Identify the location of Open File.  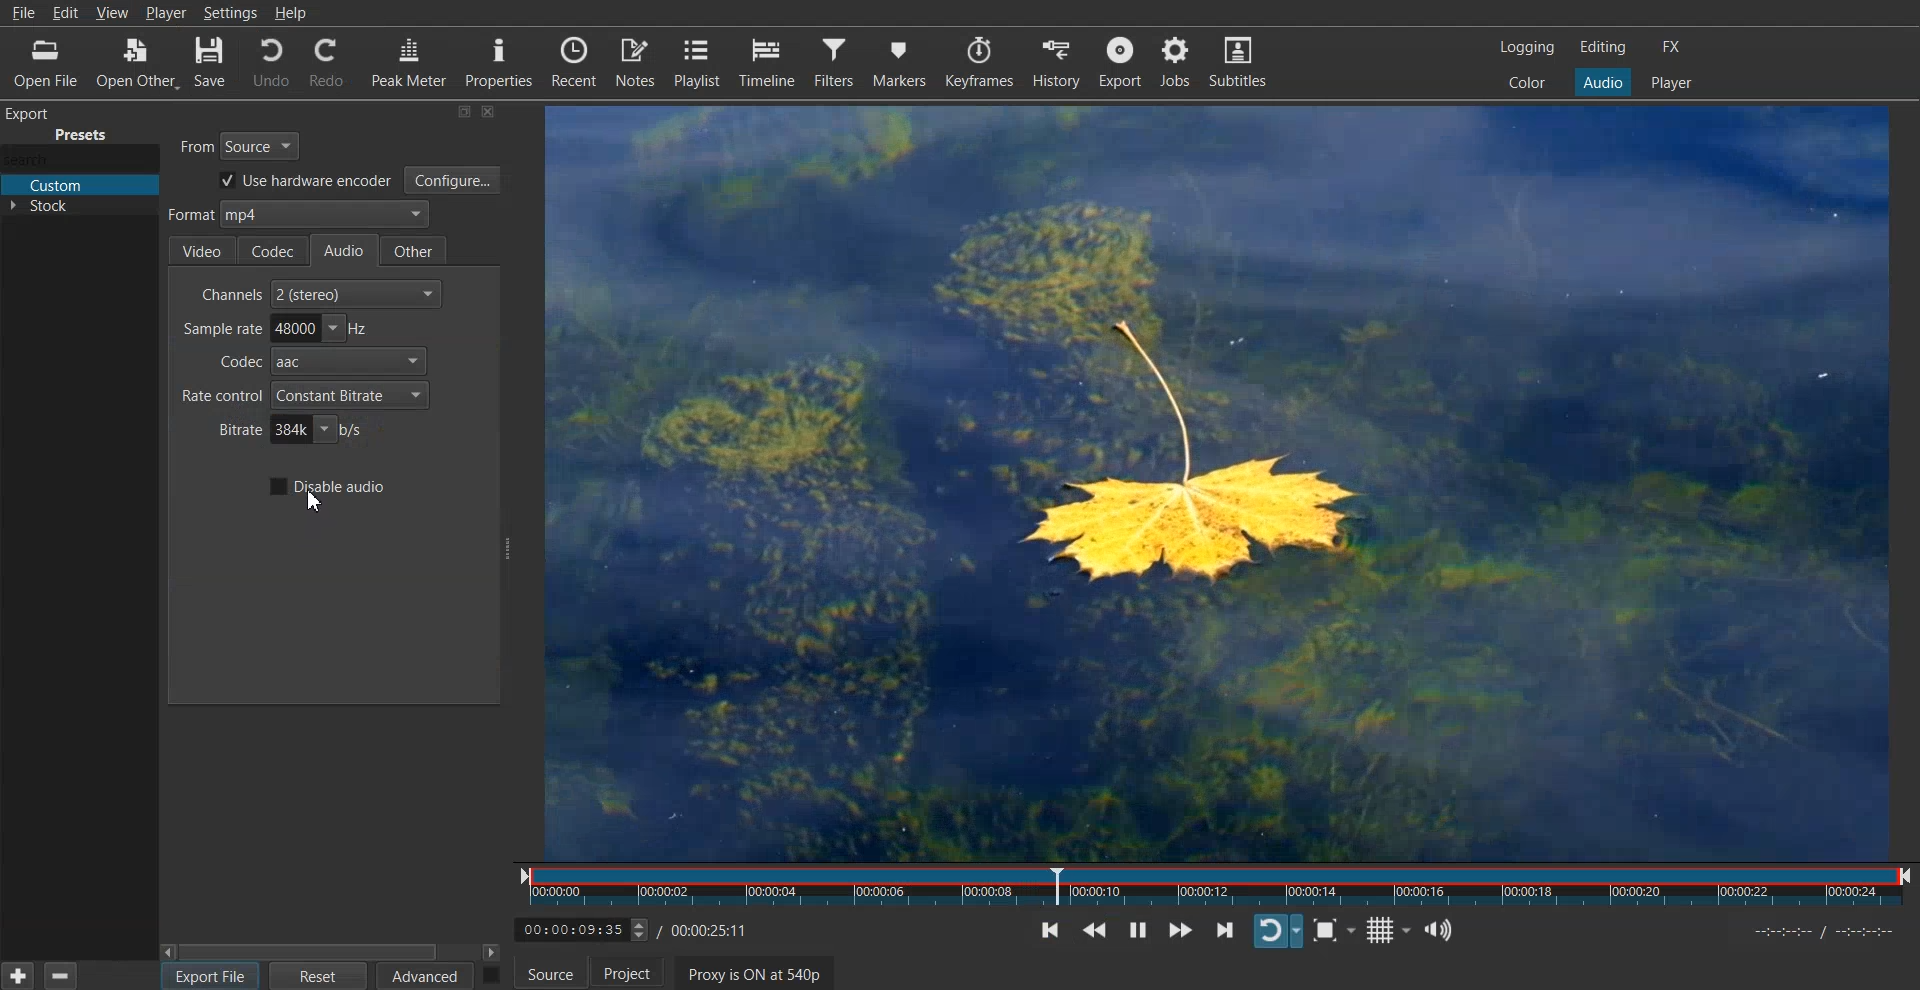
(38, 63).